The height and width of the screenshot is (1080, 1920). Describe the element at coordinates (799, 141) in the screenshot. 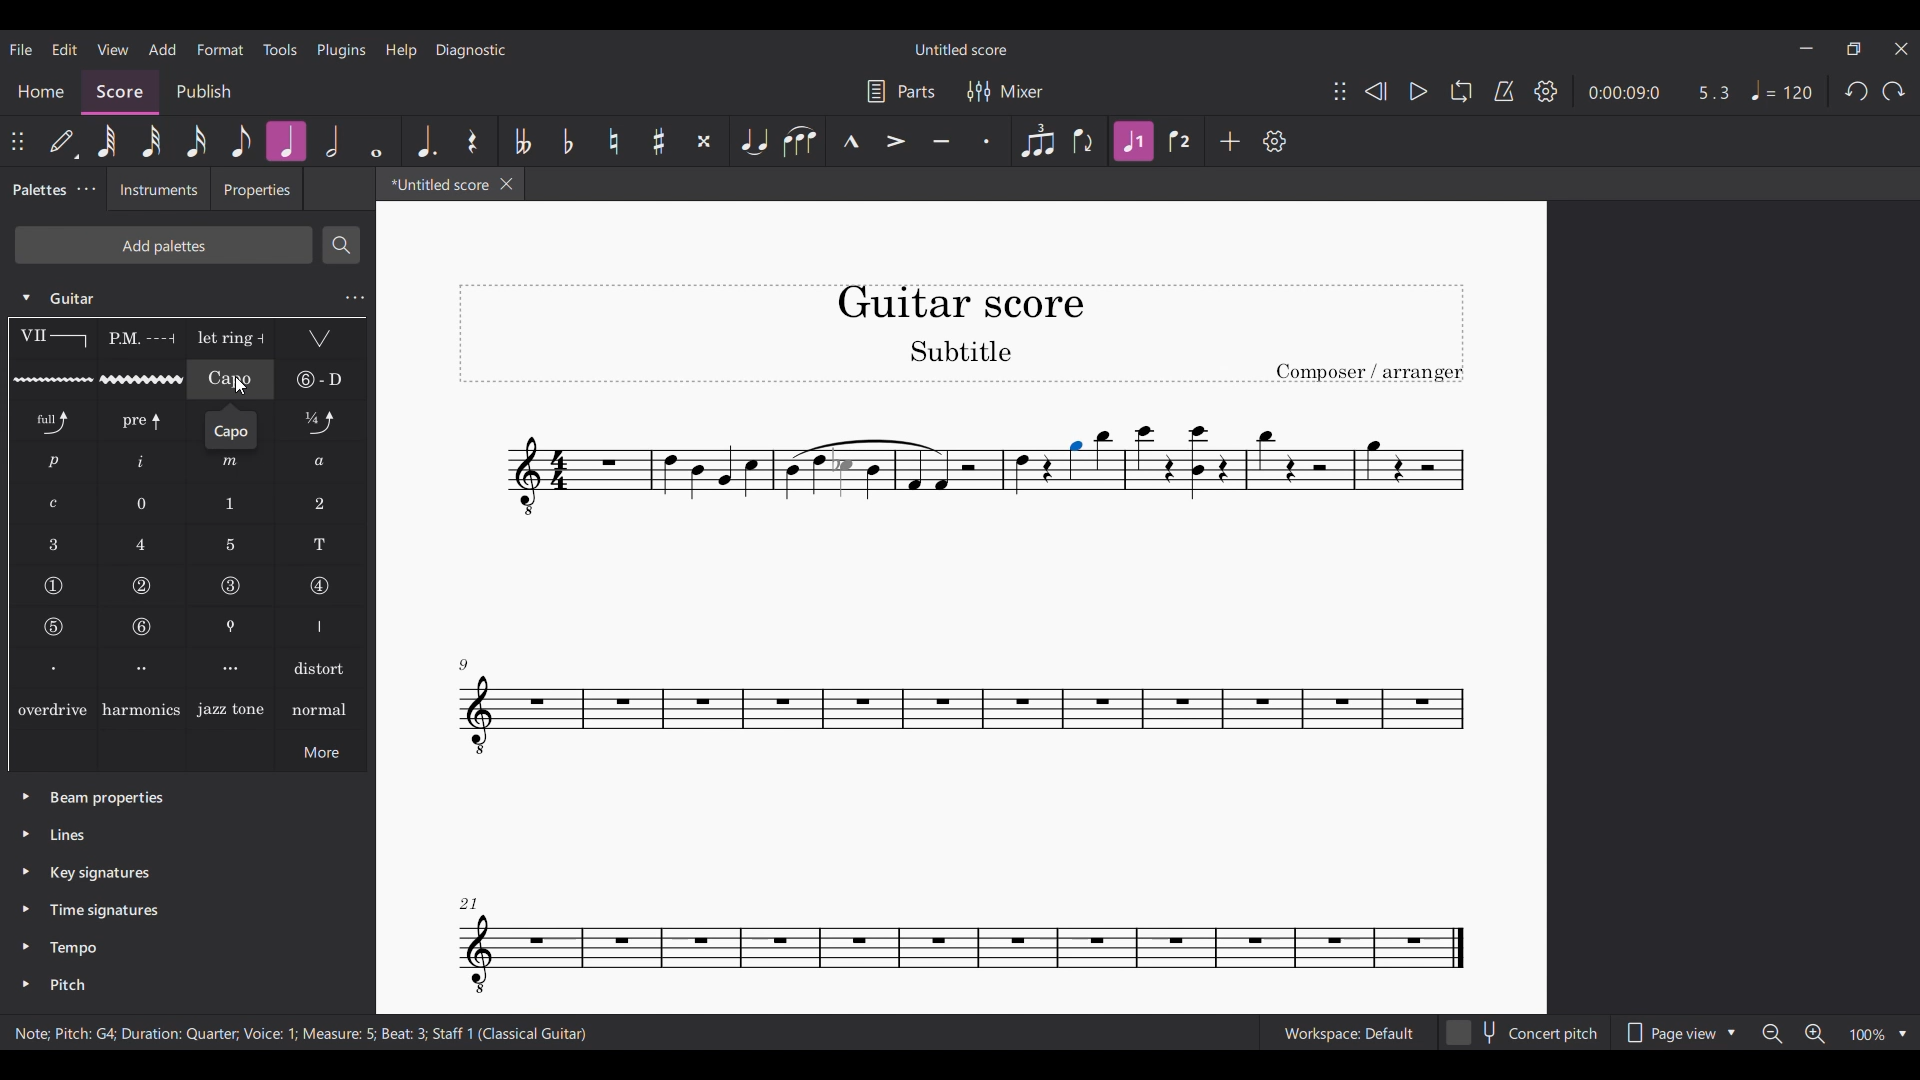

I see `Slur` at that location.